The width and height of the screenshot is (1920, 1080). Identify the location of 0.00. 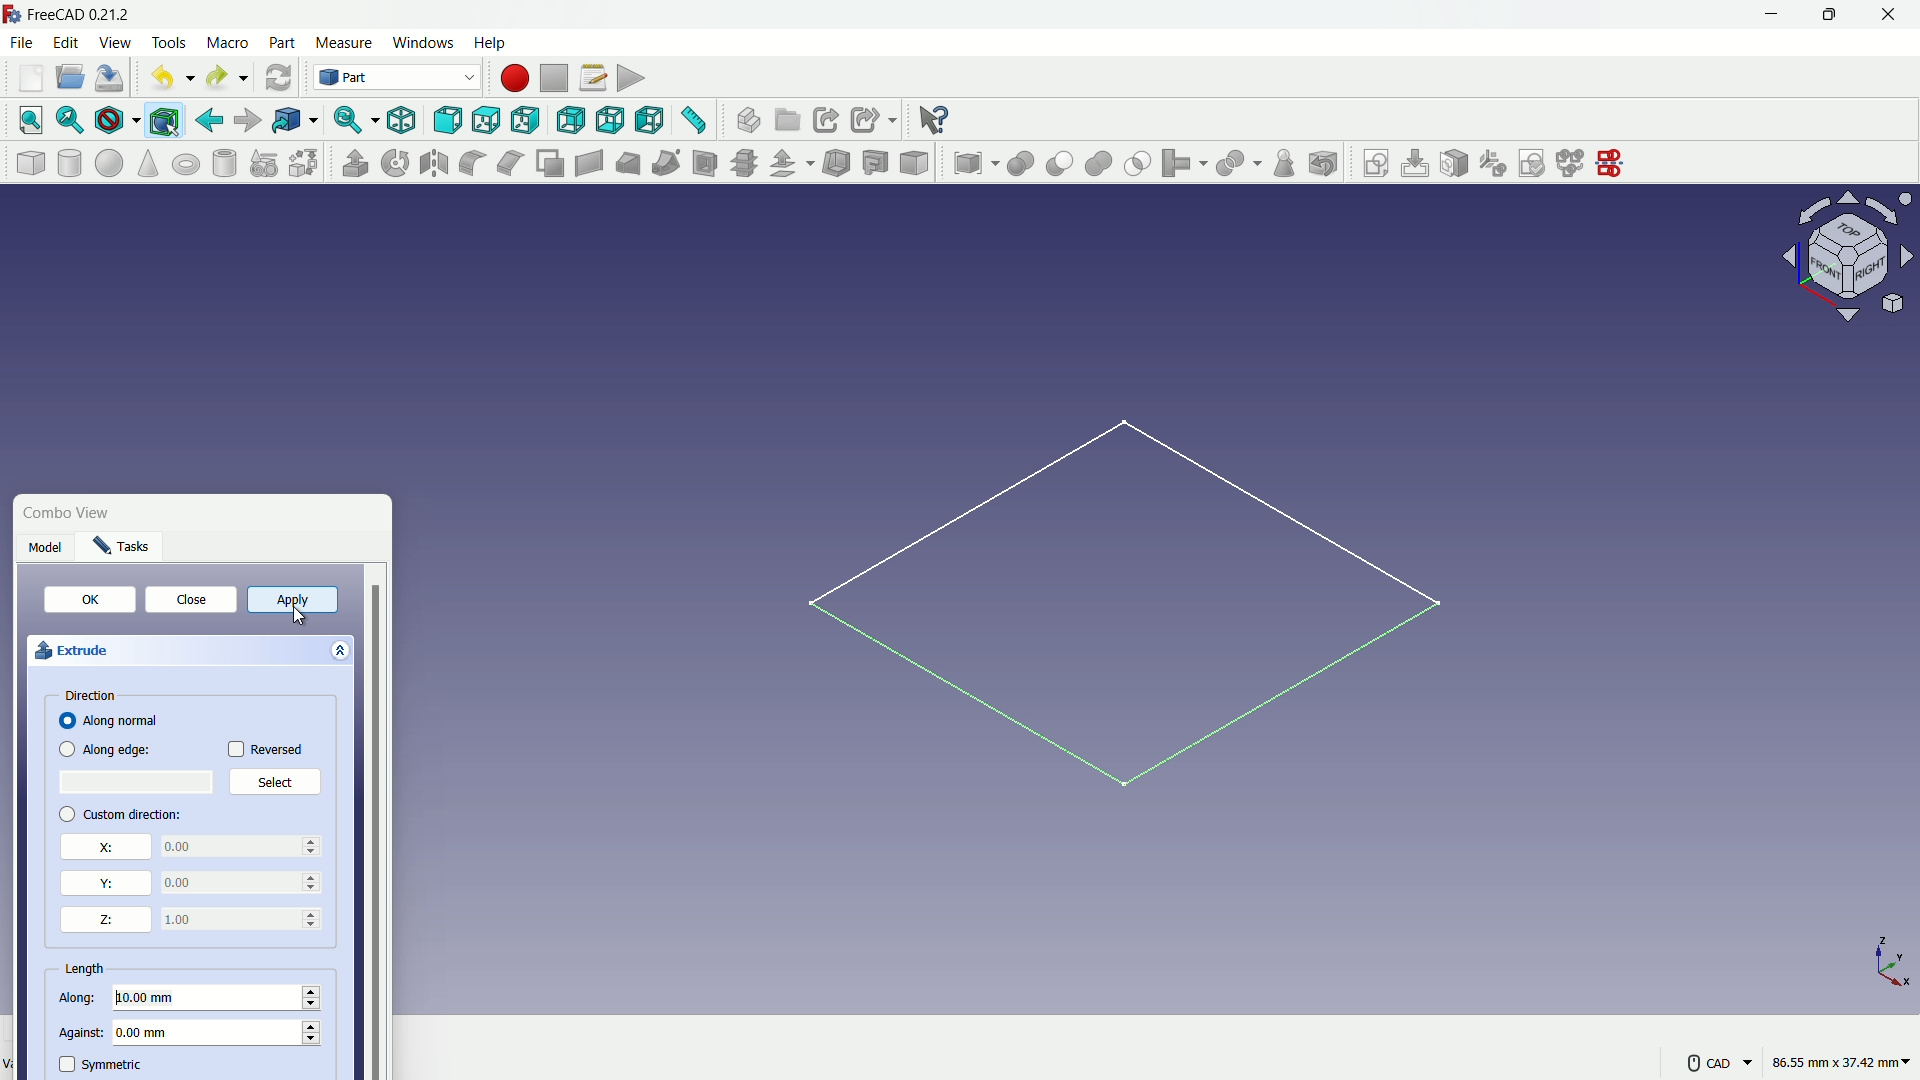
(243, 846).